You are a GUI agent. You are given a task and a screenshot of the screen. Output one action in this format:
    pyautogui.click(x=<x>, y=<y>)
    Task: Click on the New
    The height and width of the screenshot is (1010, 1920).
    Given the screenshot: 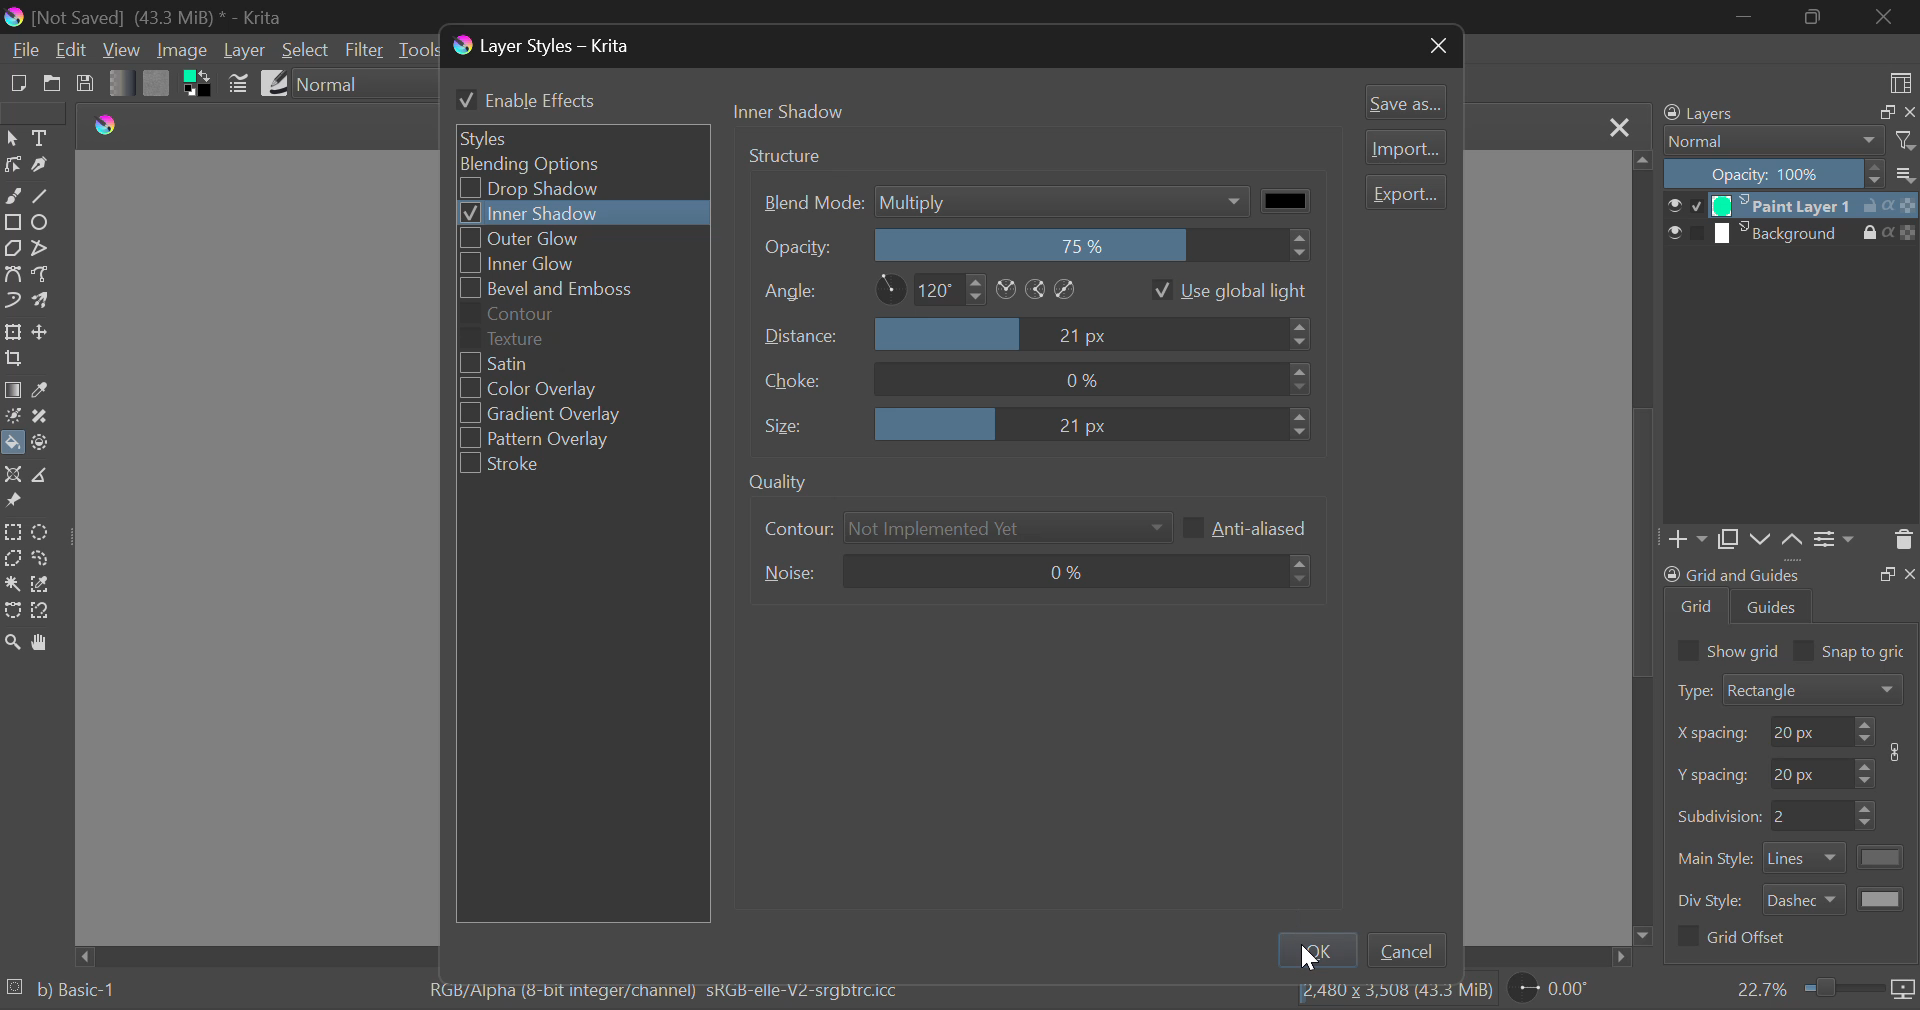 What is the action you would take?
    pyautogui.click(x=18, y=84)
    